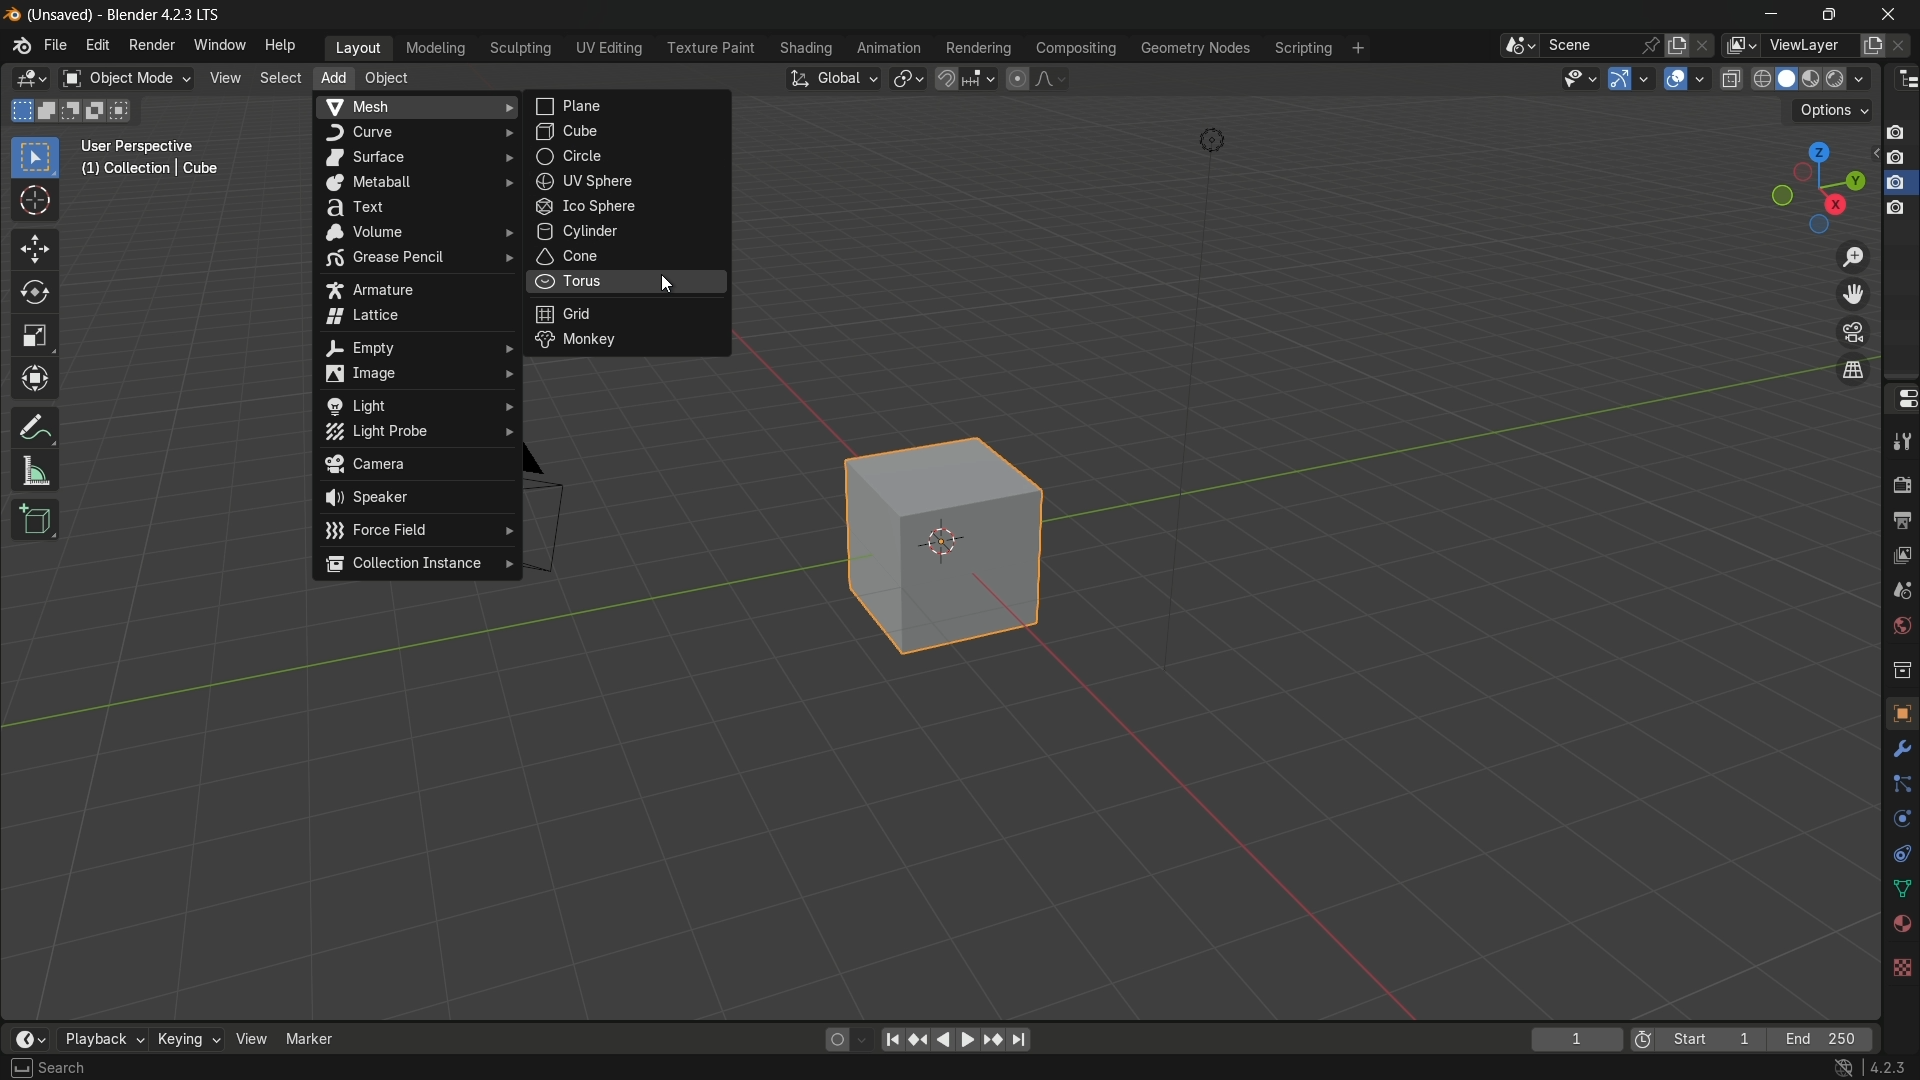 This screenshot has height=1080, width=1920. Describe the element at coordinates (1817, 188) in the screenshot. I see `preset viewpoint` at that location.